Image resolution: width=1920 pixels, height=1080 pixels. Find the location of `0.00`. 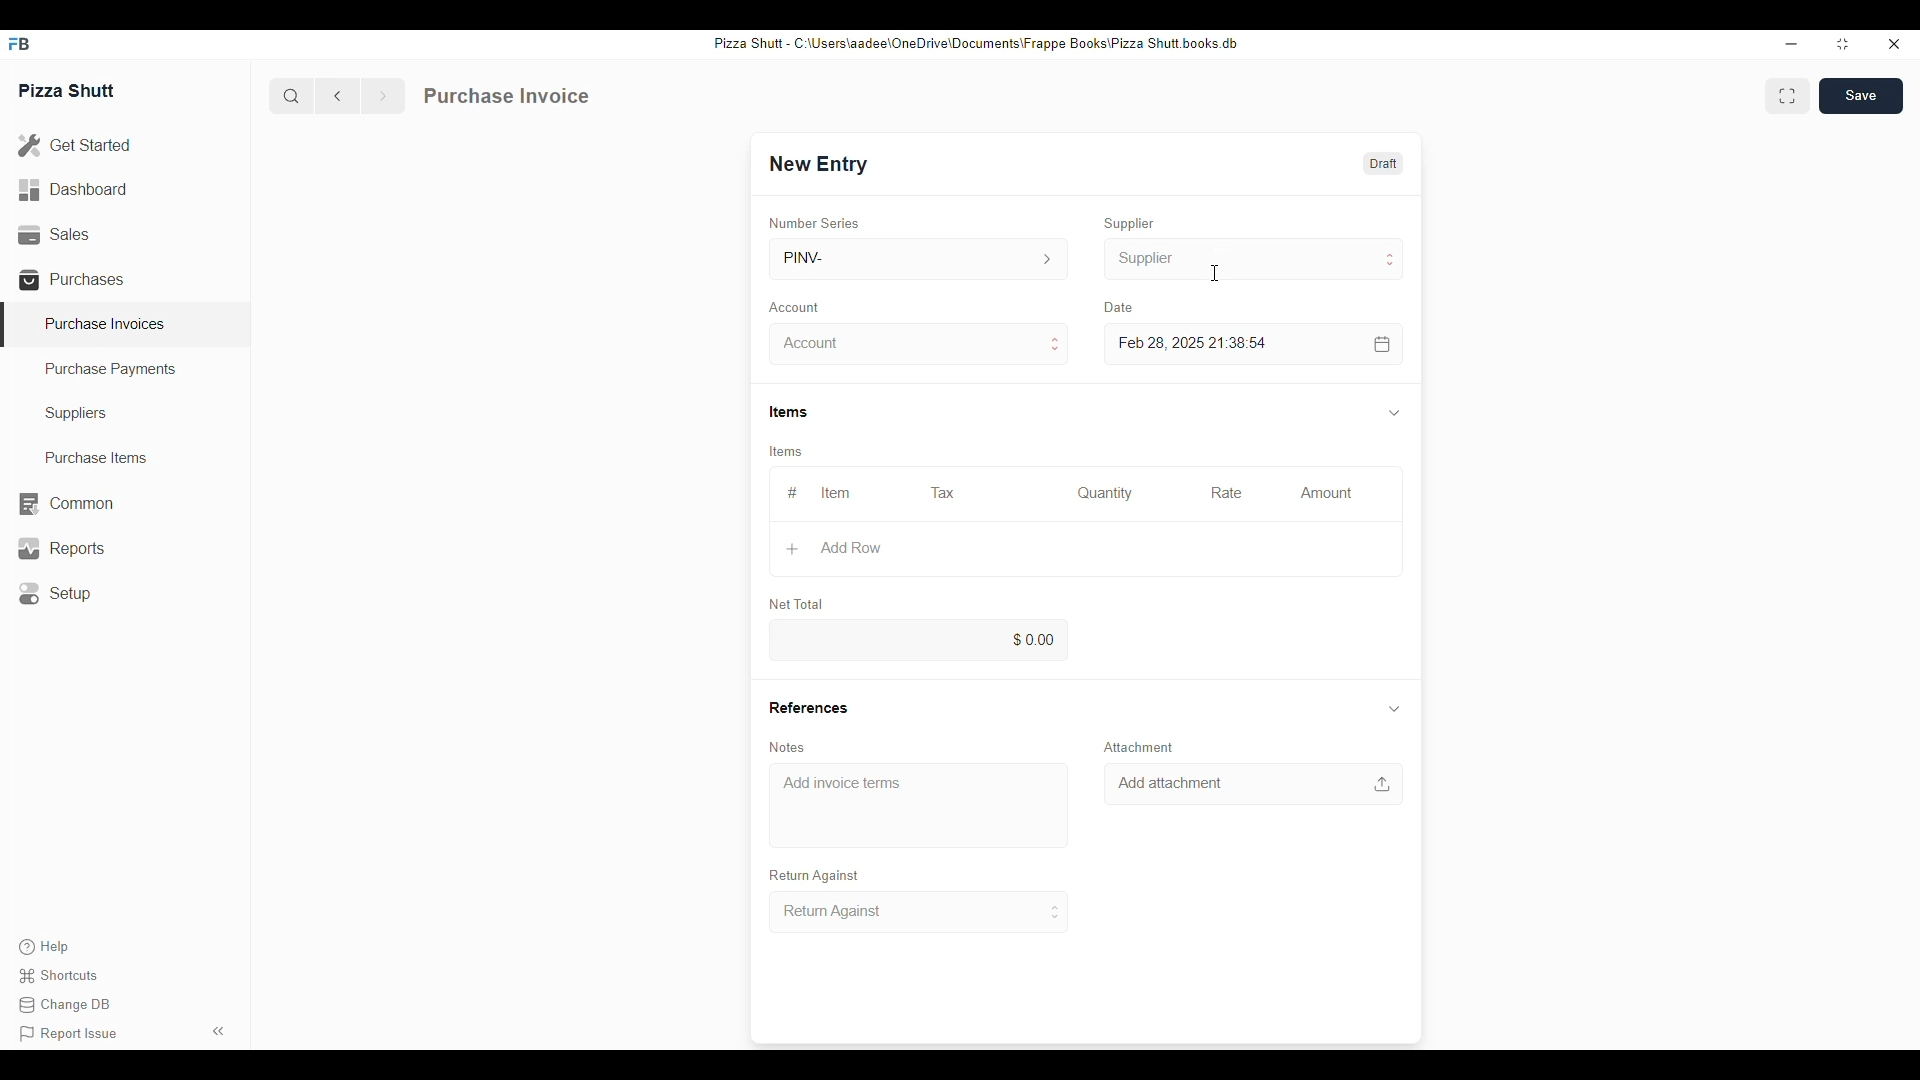

0.00 is located at coordinates (919, 640).